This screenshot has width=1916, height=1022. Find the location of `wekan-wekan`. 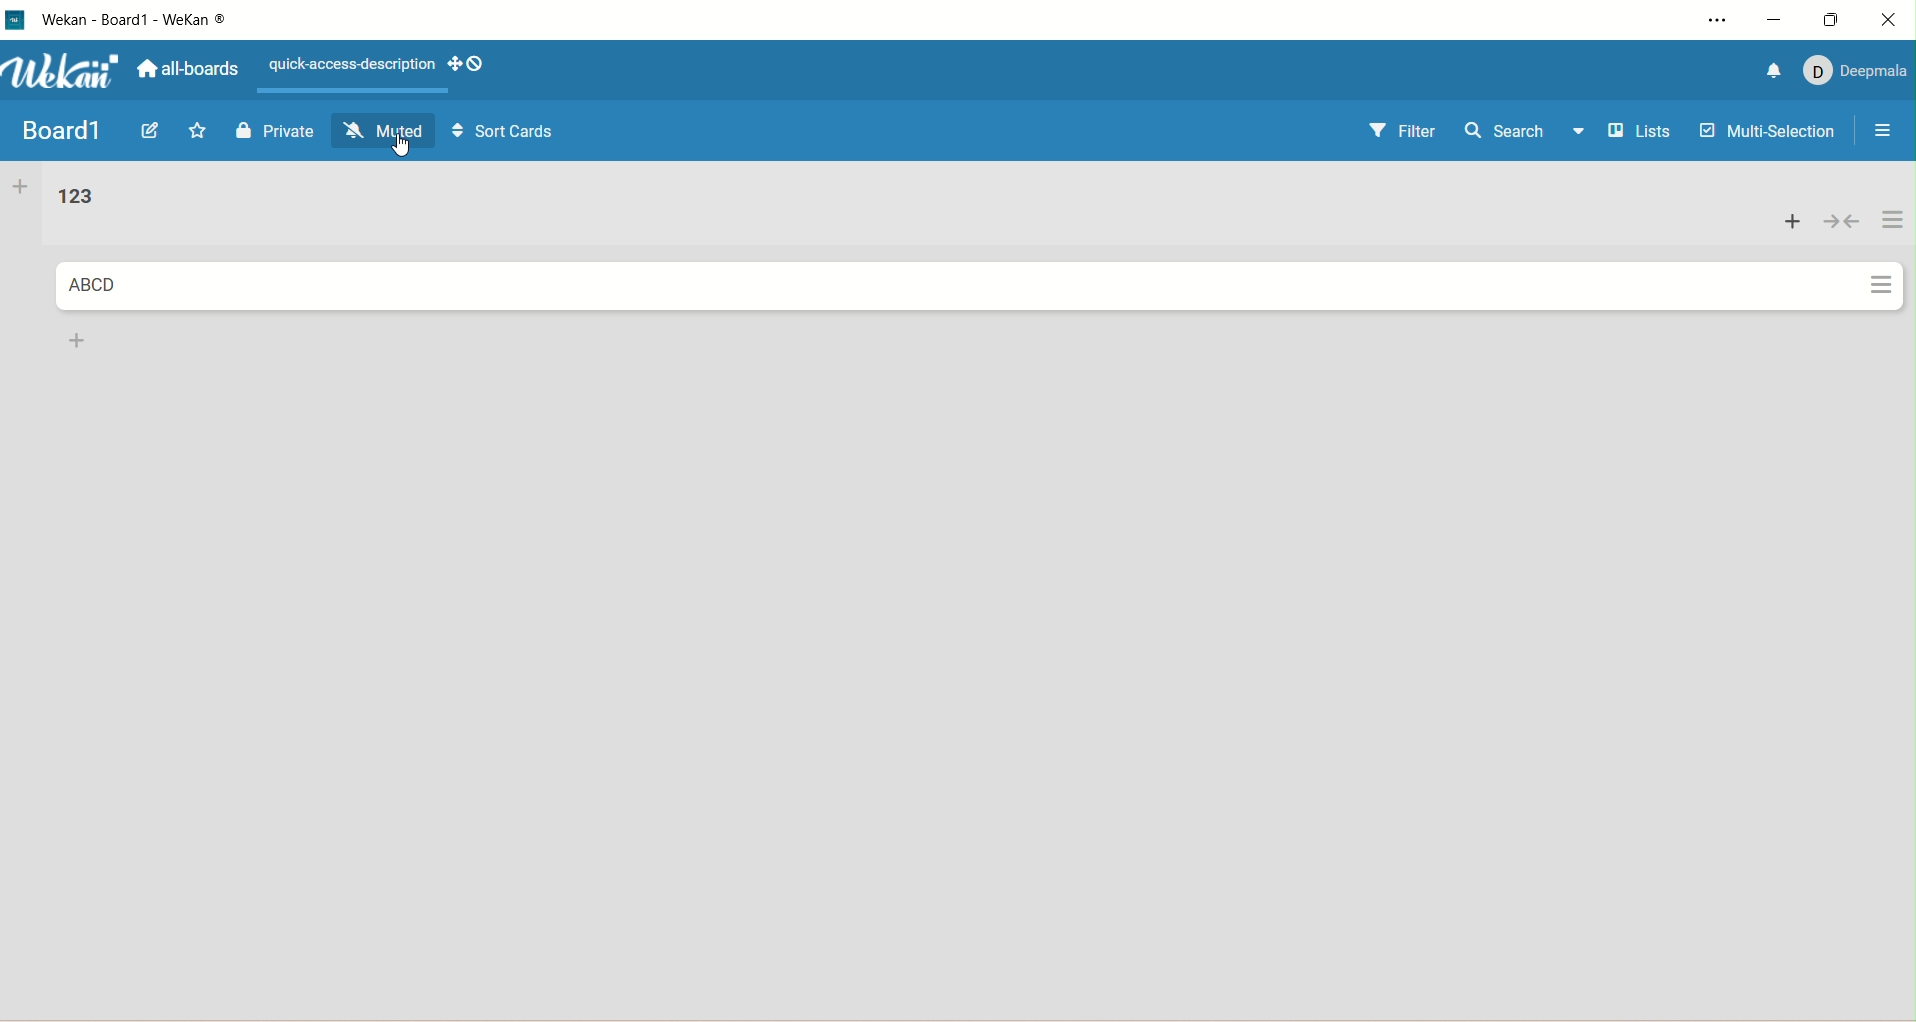

wekan-wekan is located at coordinates (136, 20).